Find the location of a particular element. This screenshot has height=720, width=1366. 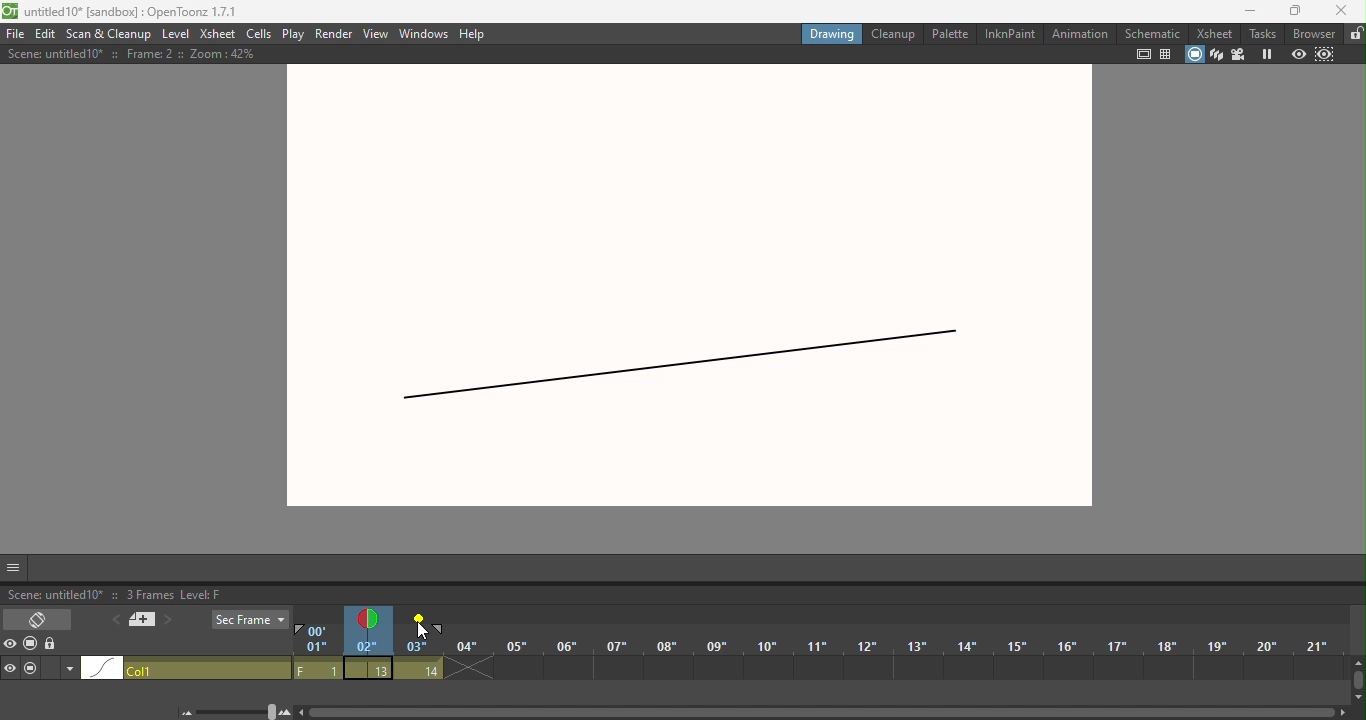

Xsheet is located at coordinates (1213, 32).